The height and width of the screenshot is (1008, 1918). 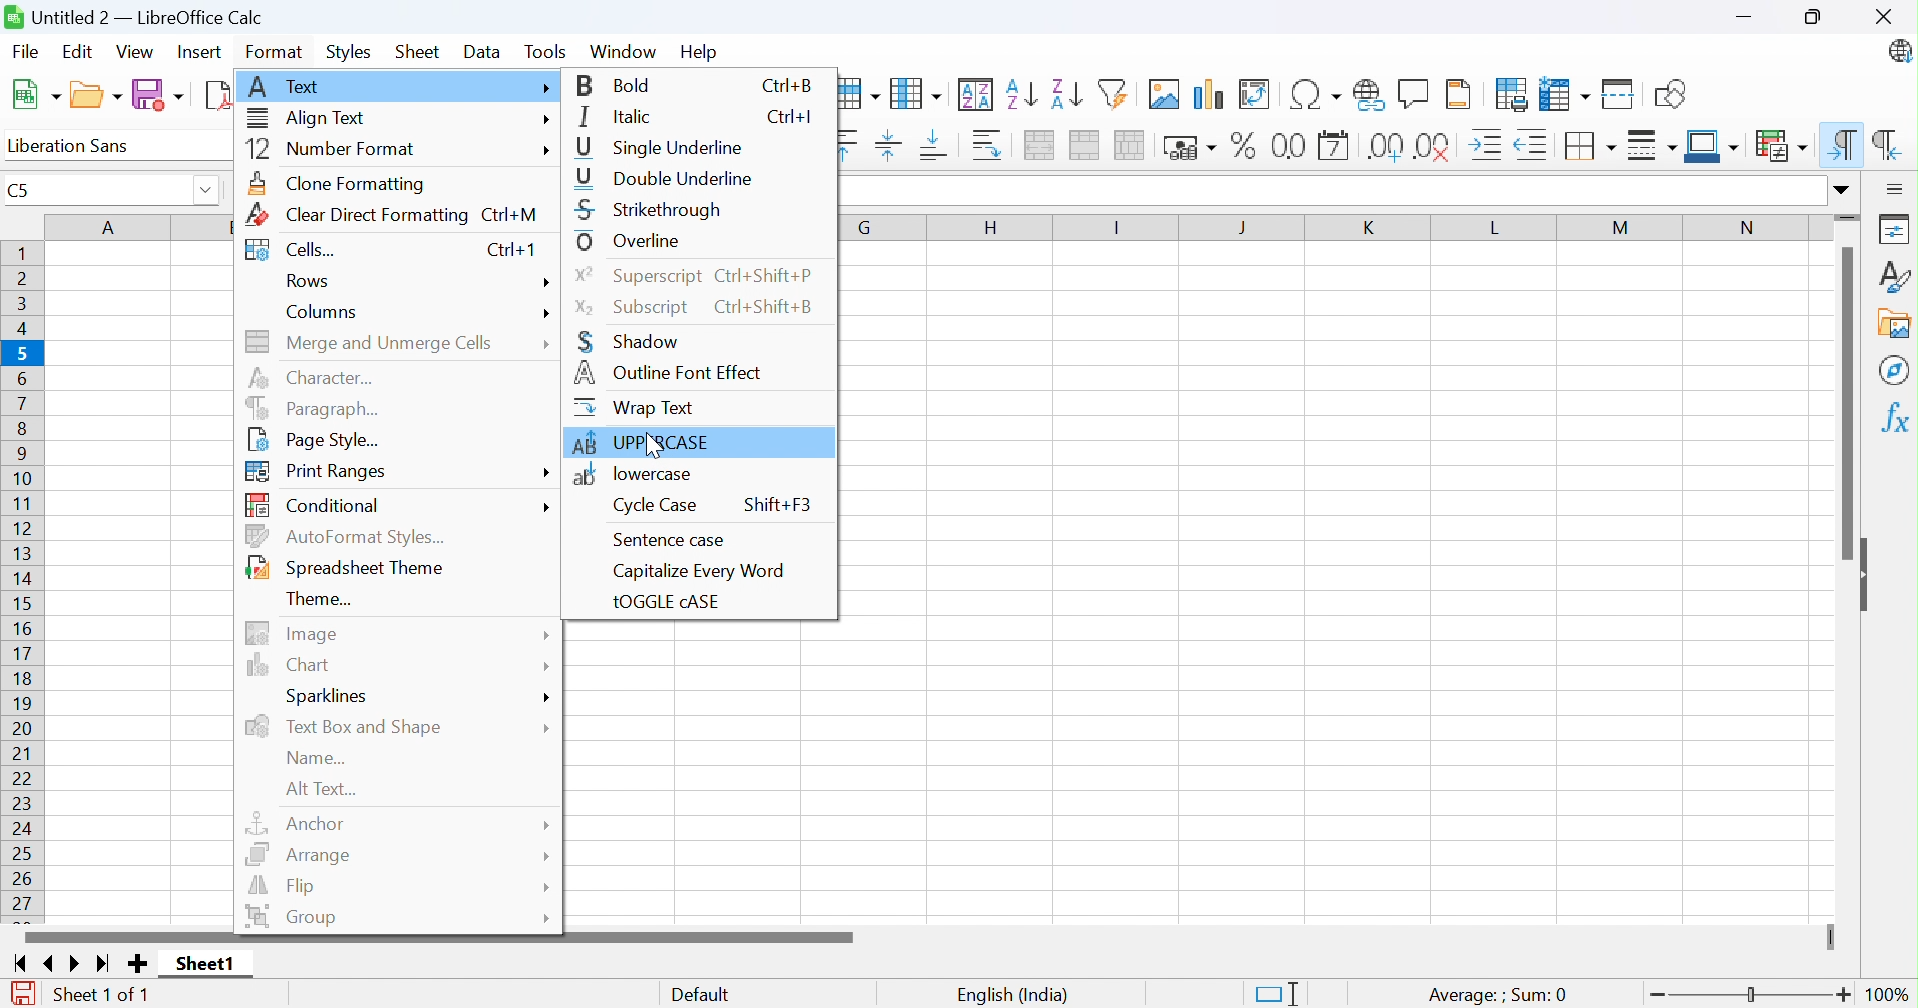 I want to click on The document has been modified. Click to save the document., so click(x=28, y=994).